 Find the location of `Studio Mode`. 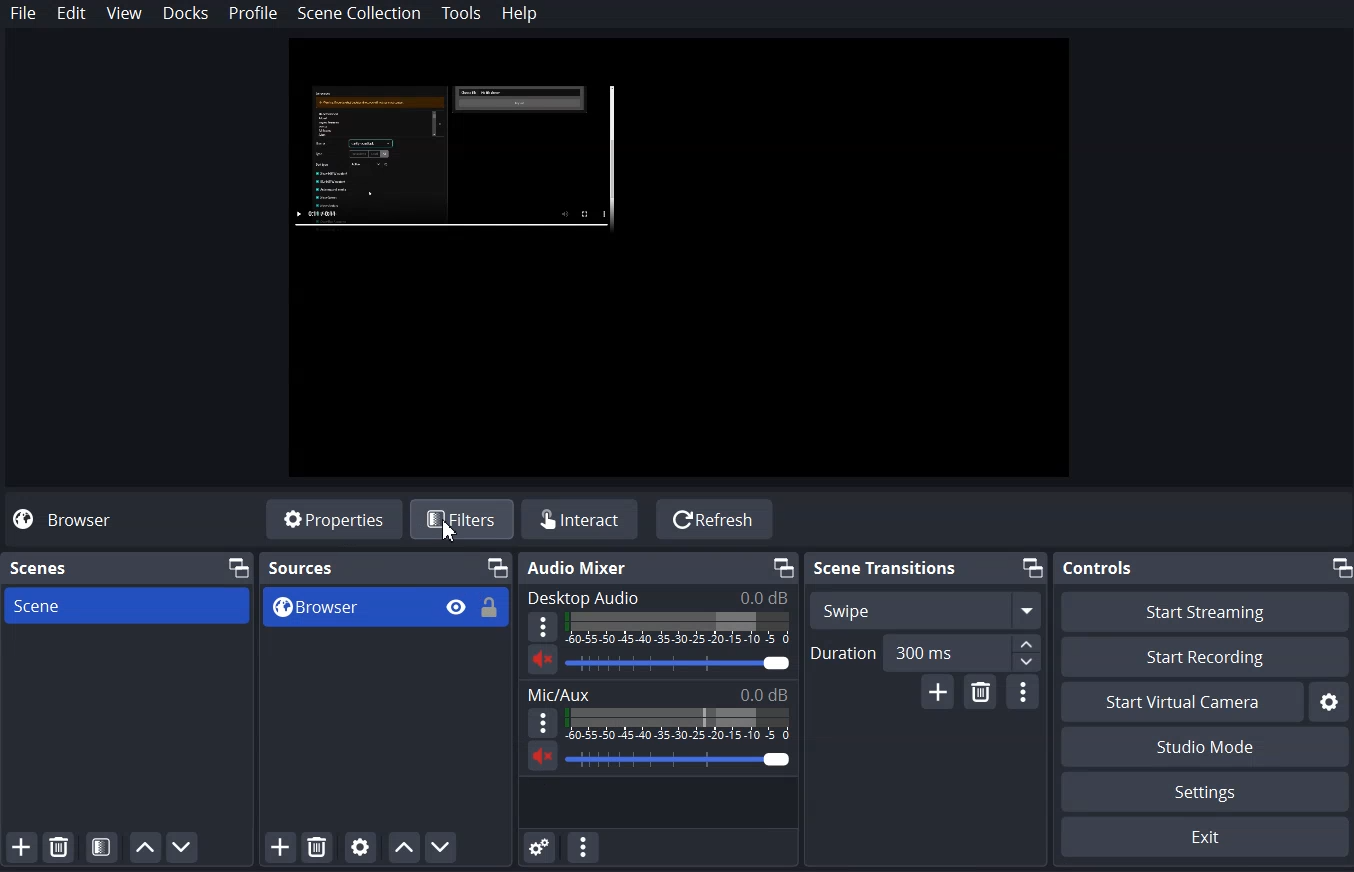

Studio Mode is located at coordinates (1207, 748).